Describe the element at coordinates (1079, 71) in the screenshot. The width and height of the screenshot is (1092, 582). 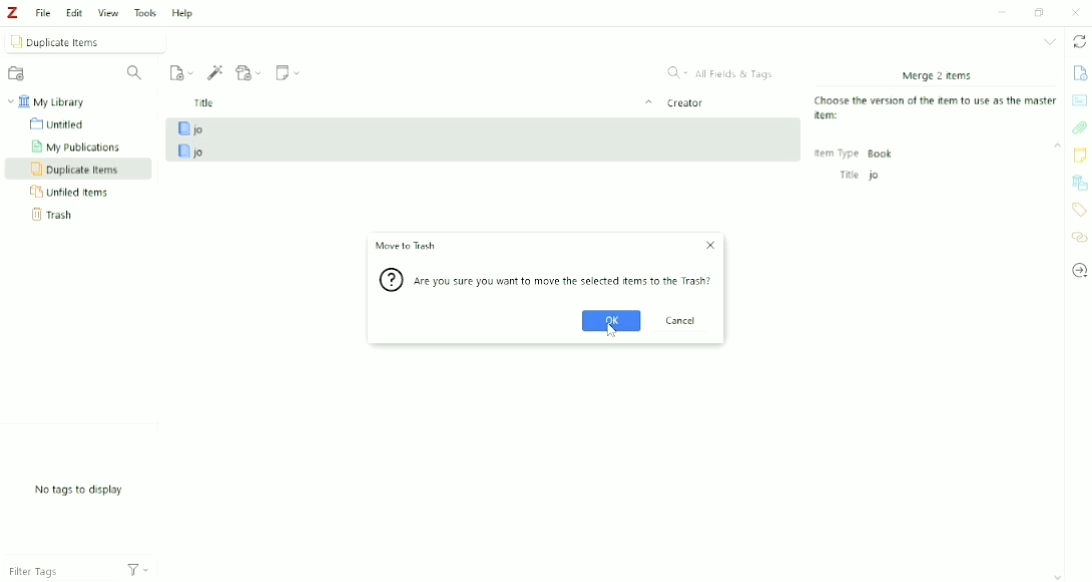
I see `Info` at that location.